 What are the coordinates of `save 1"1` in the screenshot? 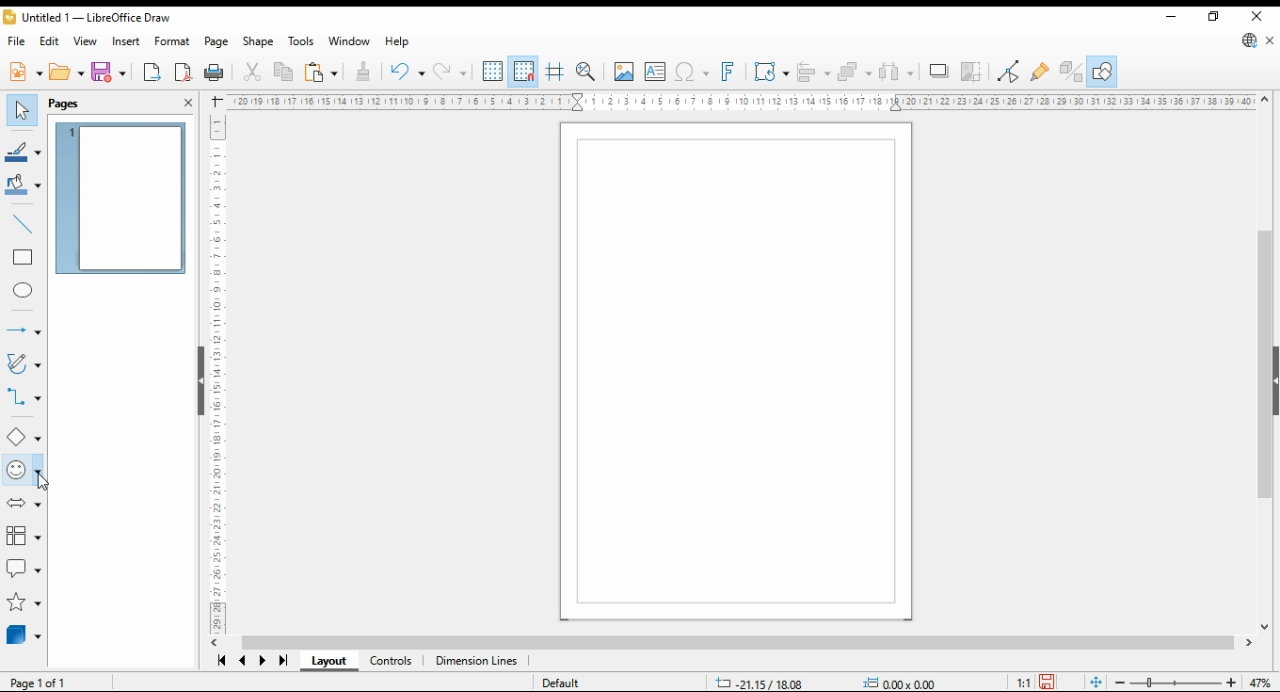 It's located at (1032, 677).